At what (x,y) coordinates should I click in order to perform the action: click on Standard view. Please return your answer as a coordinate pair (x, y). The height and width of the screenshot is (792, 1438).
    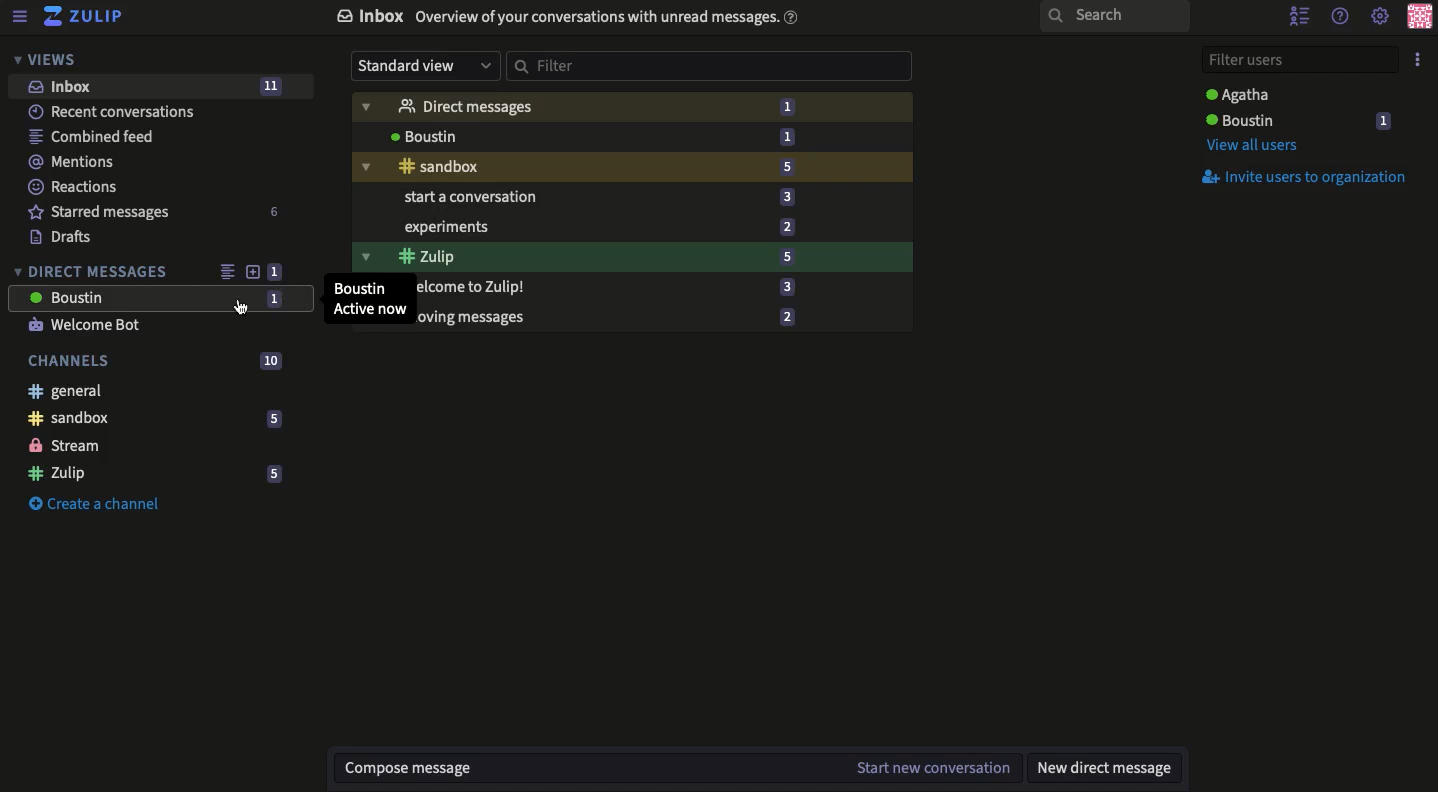
    Looking at the image, I should click on (424, 67).